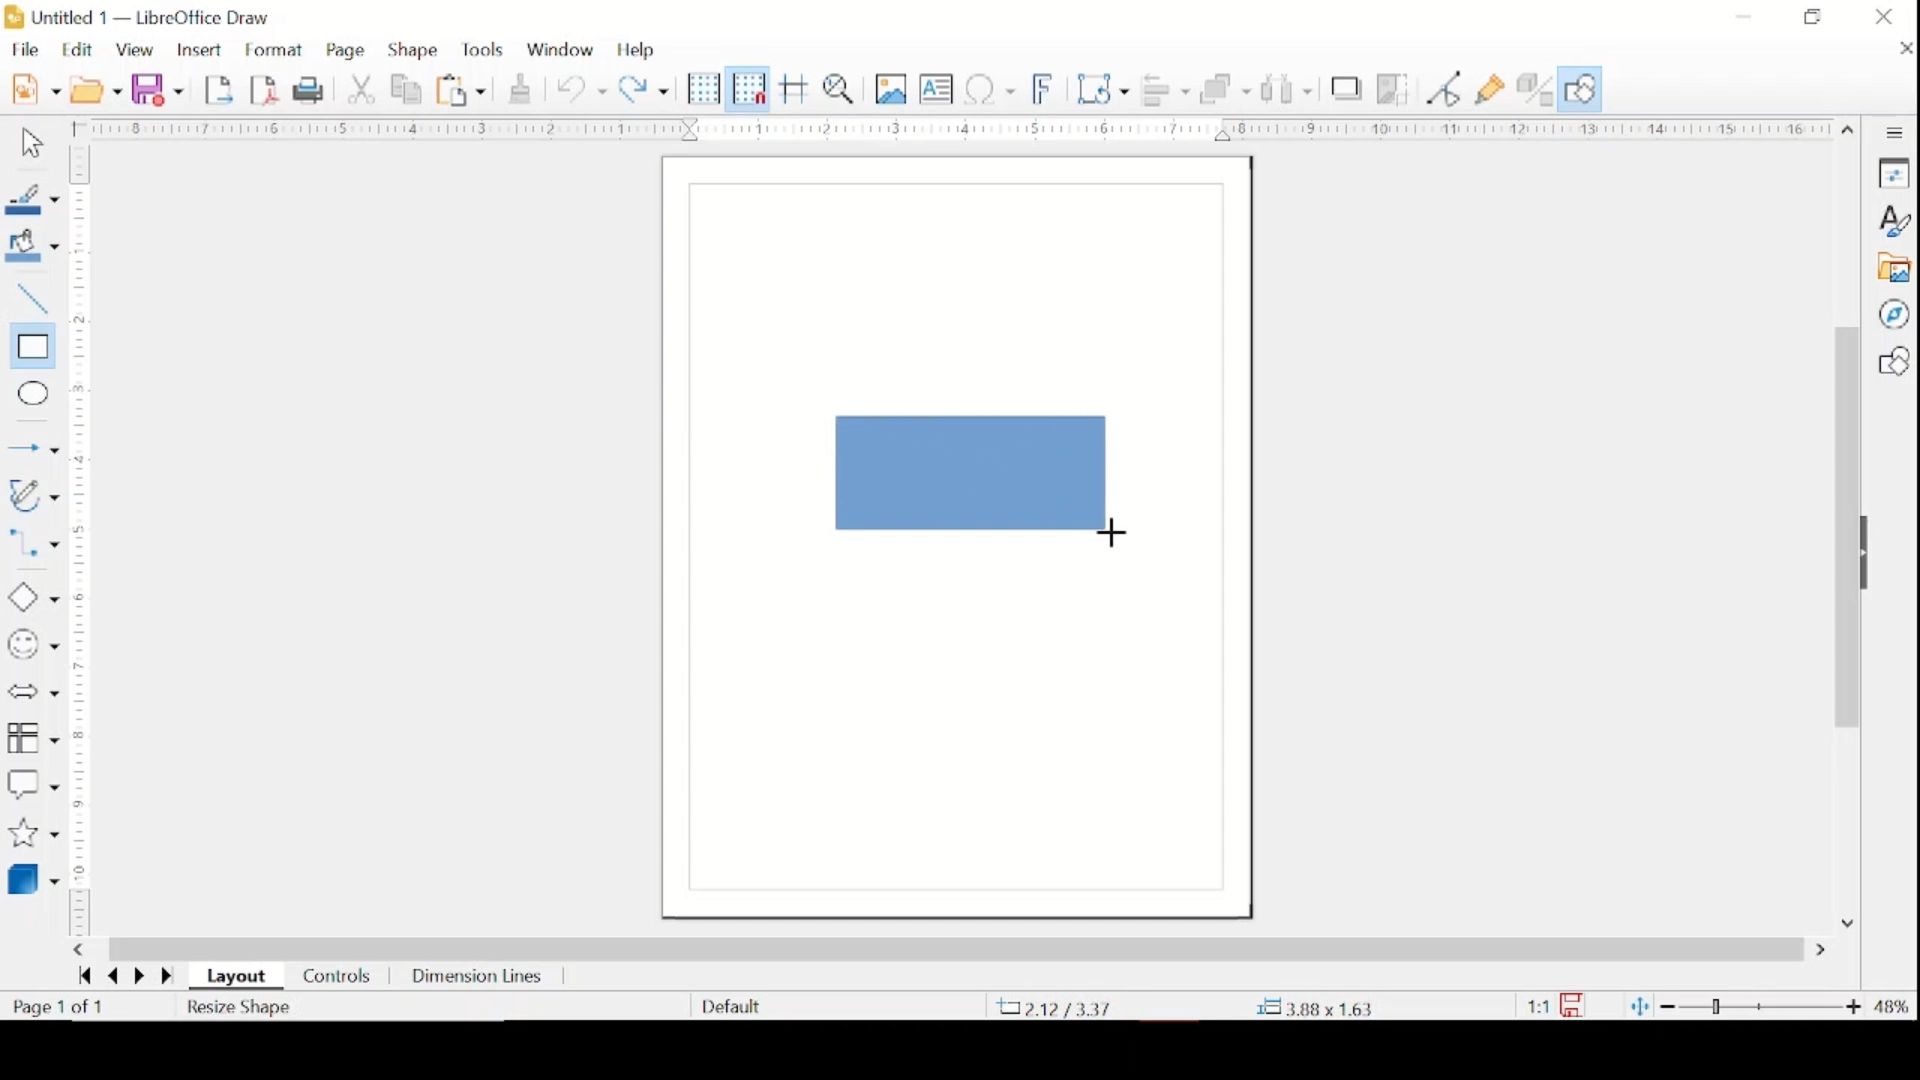 This screenshot has width=1920, height=1080. Describe the element at coordinates (33, 739) in the screenshot. I see `flowchart` at that location.